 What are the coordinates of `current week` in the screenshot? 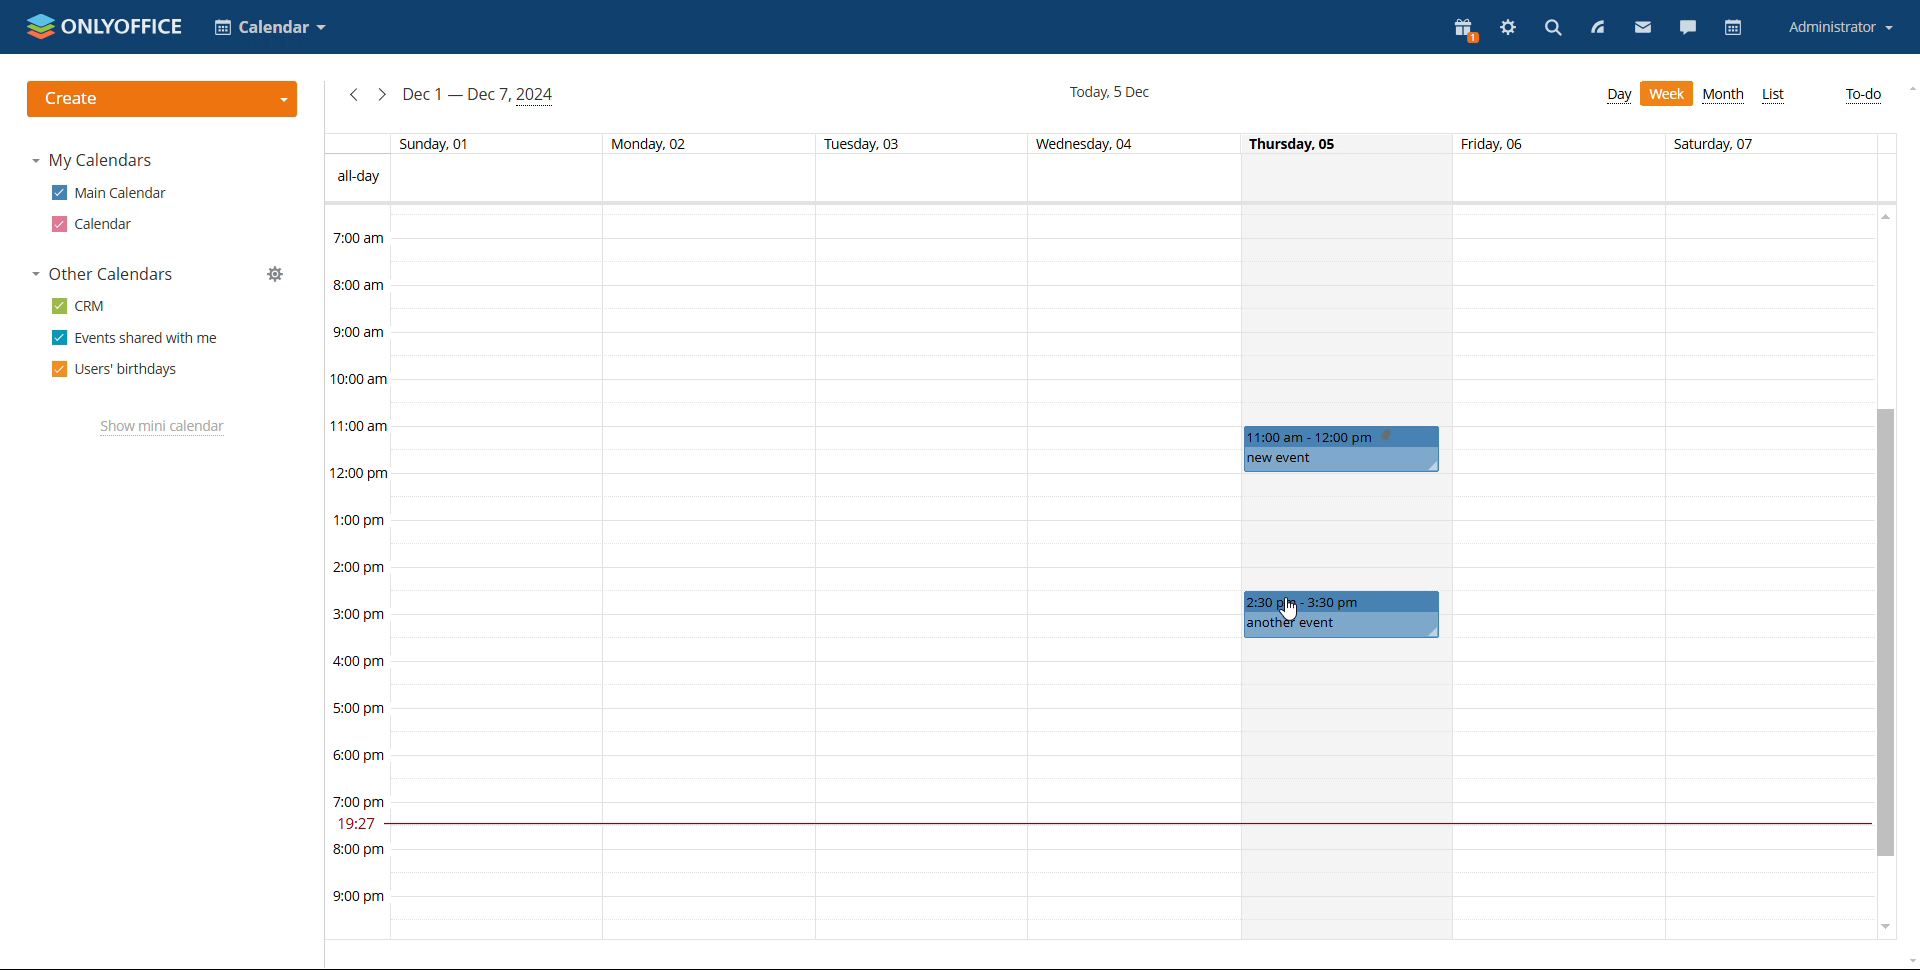 It's located at (479, 96).